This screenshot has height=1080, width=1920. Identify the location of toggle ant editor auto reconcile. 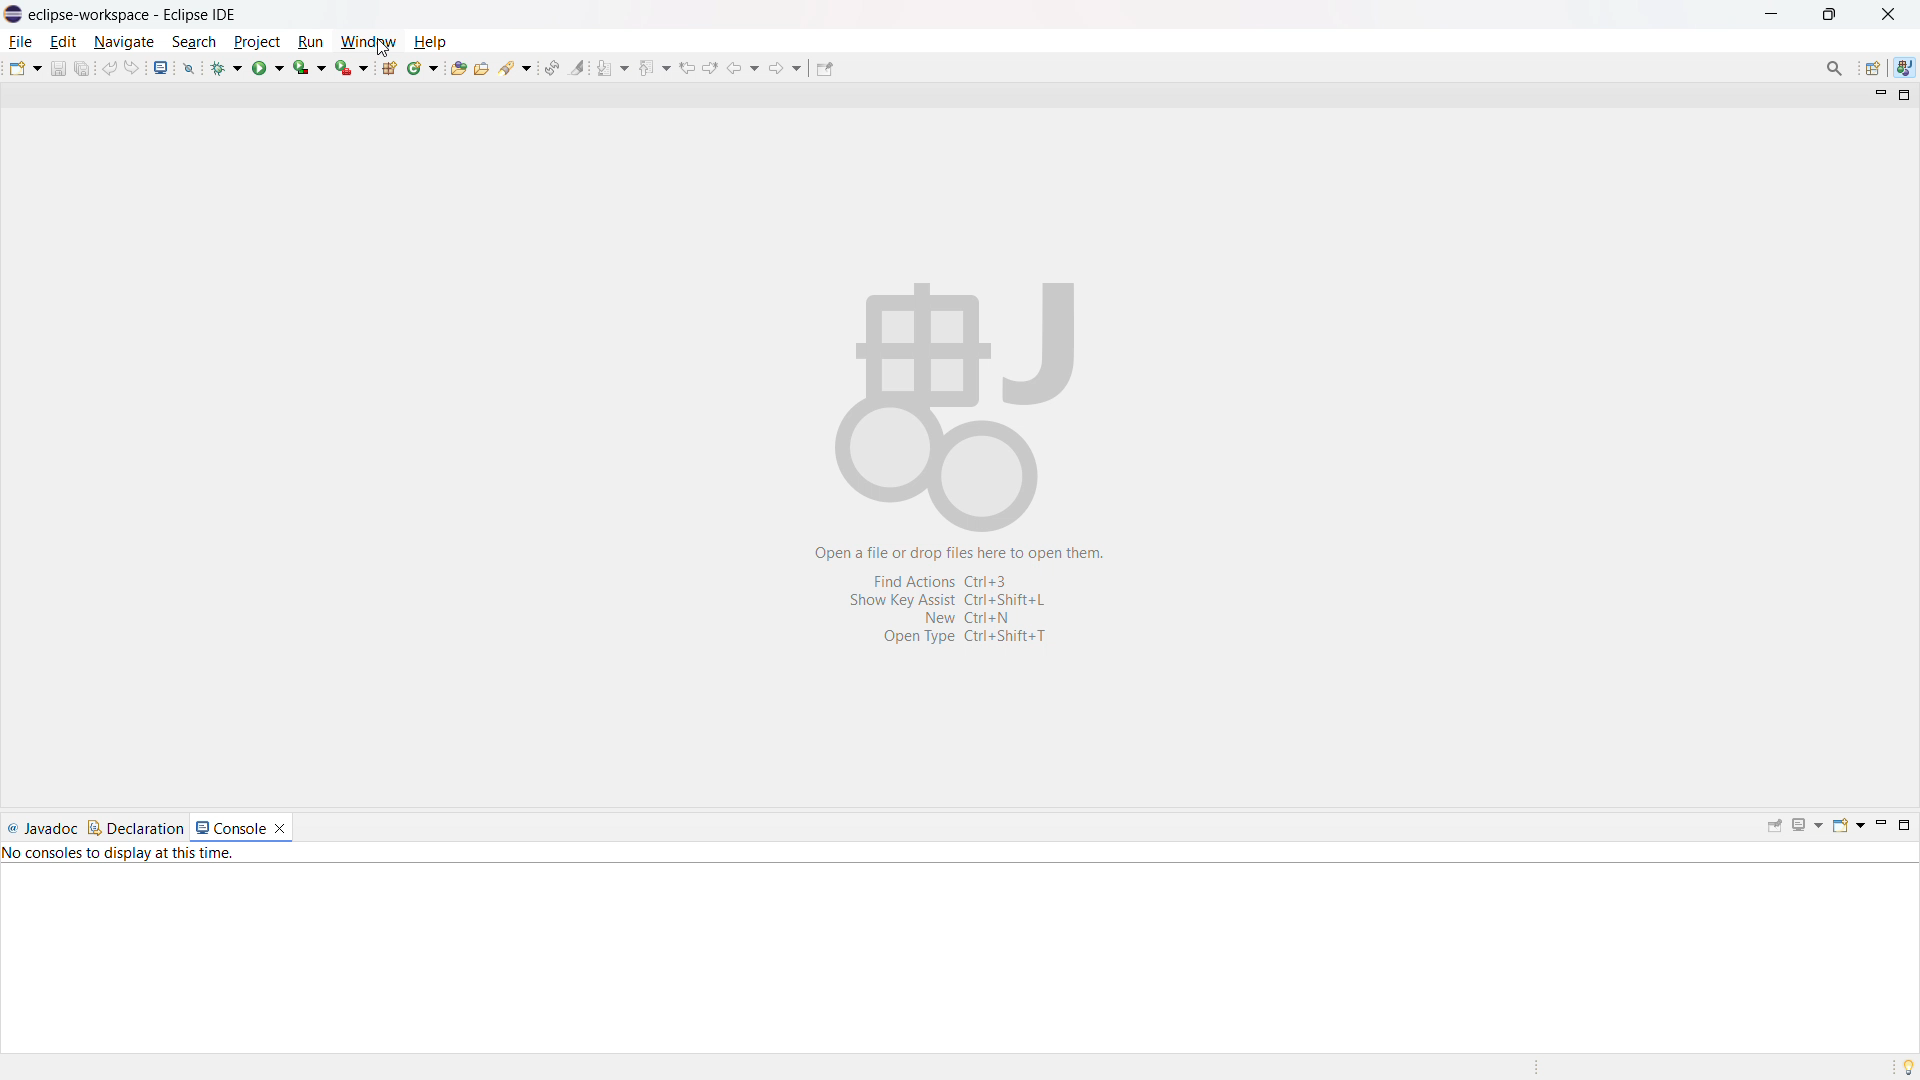
(552, 68).